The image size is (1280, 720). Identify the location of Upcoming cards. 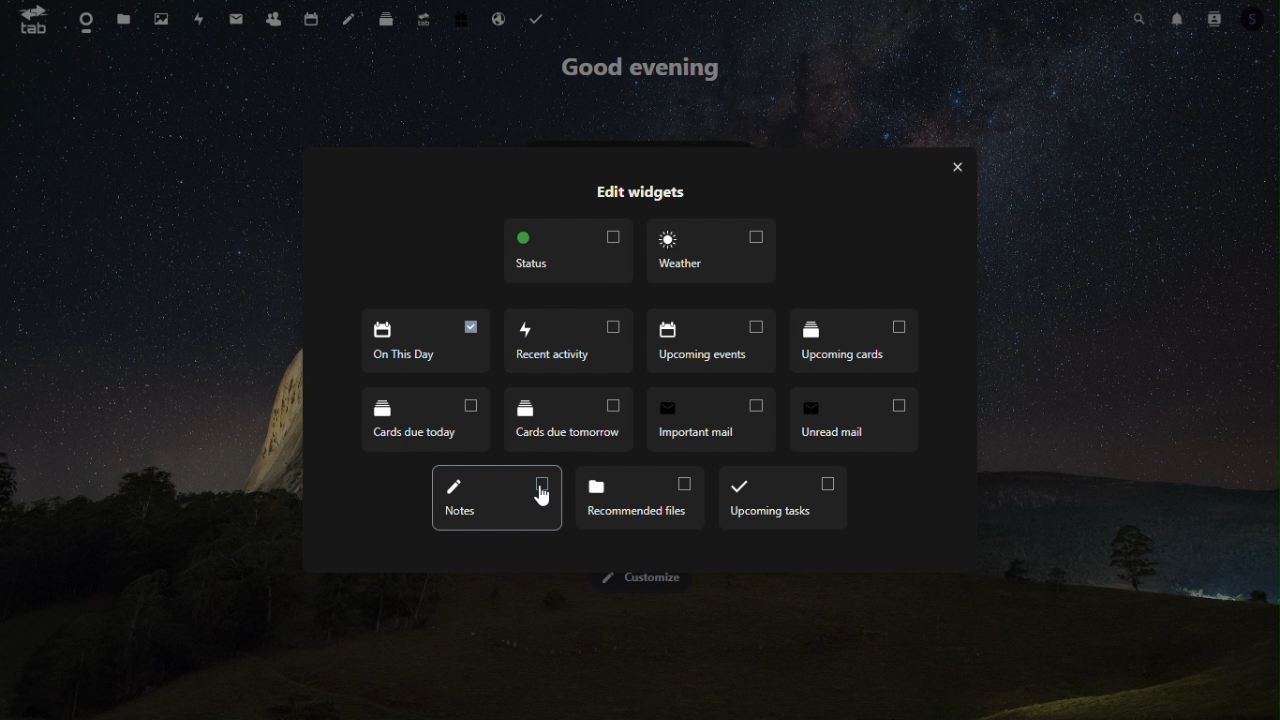
(710, 340).